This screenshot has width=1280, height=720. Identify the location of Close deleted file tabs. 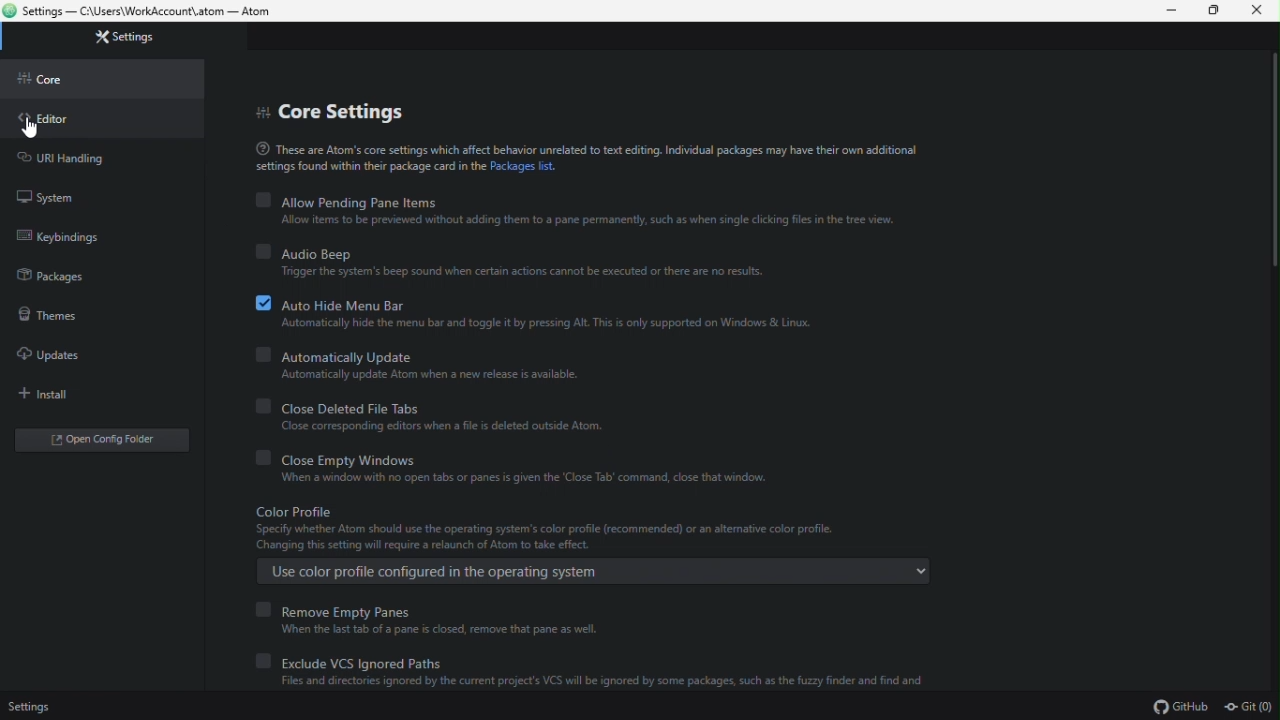
(442, 407).